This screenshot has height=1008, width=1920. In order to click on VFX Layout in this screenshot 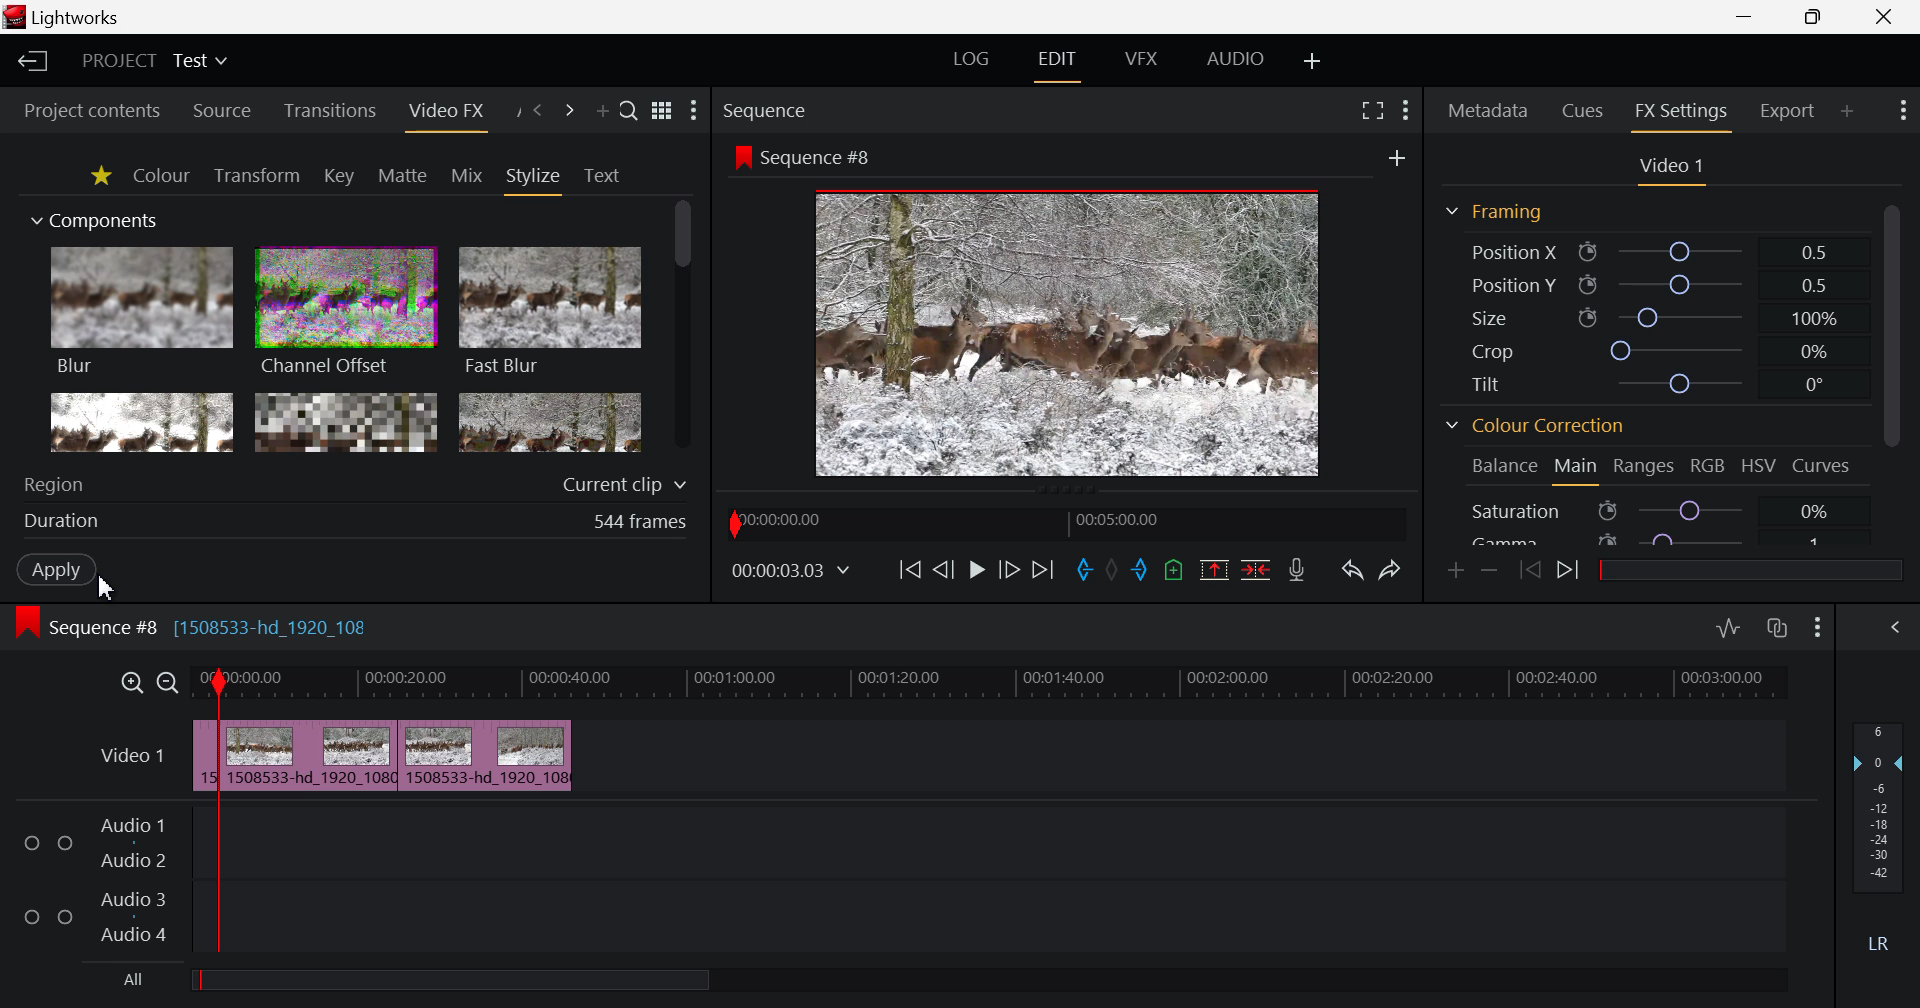, I will do `click(1140, 60)`.